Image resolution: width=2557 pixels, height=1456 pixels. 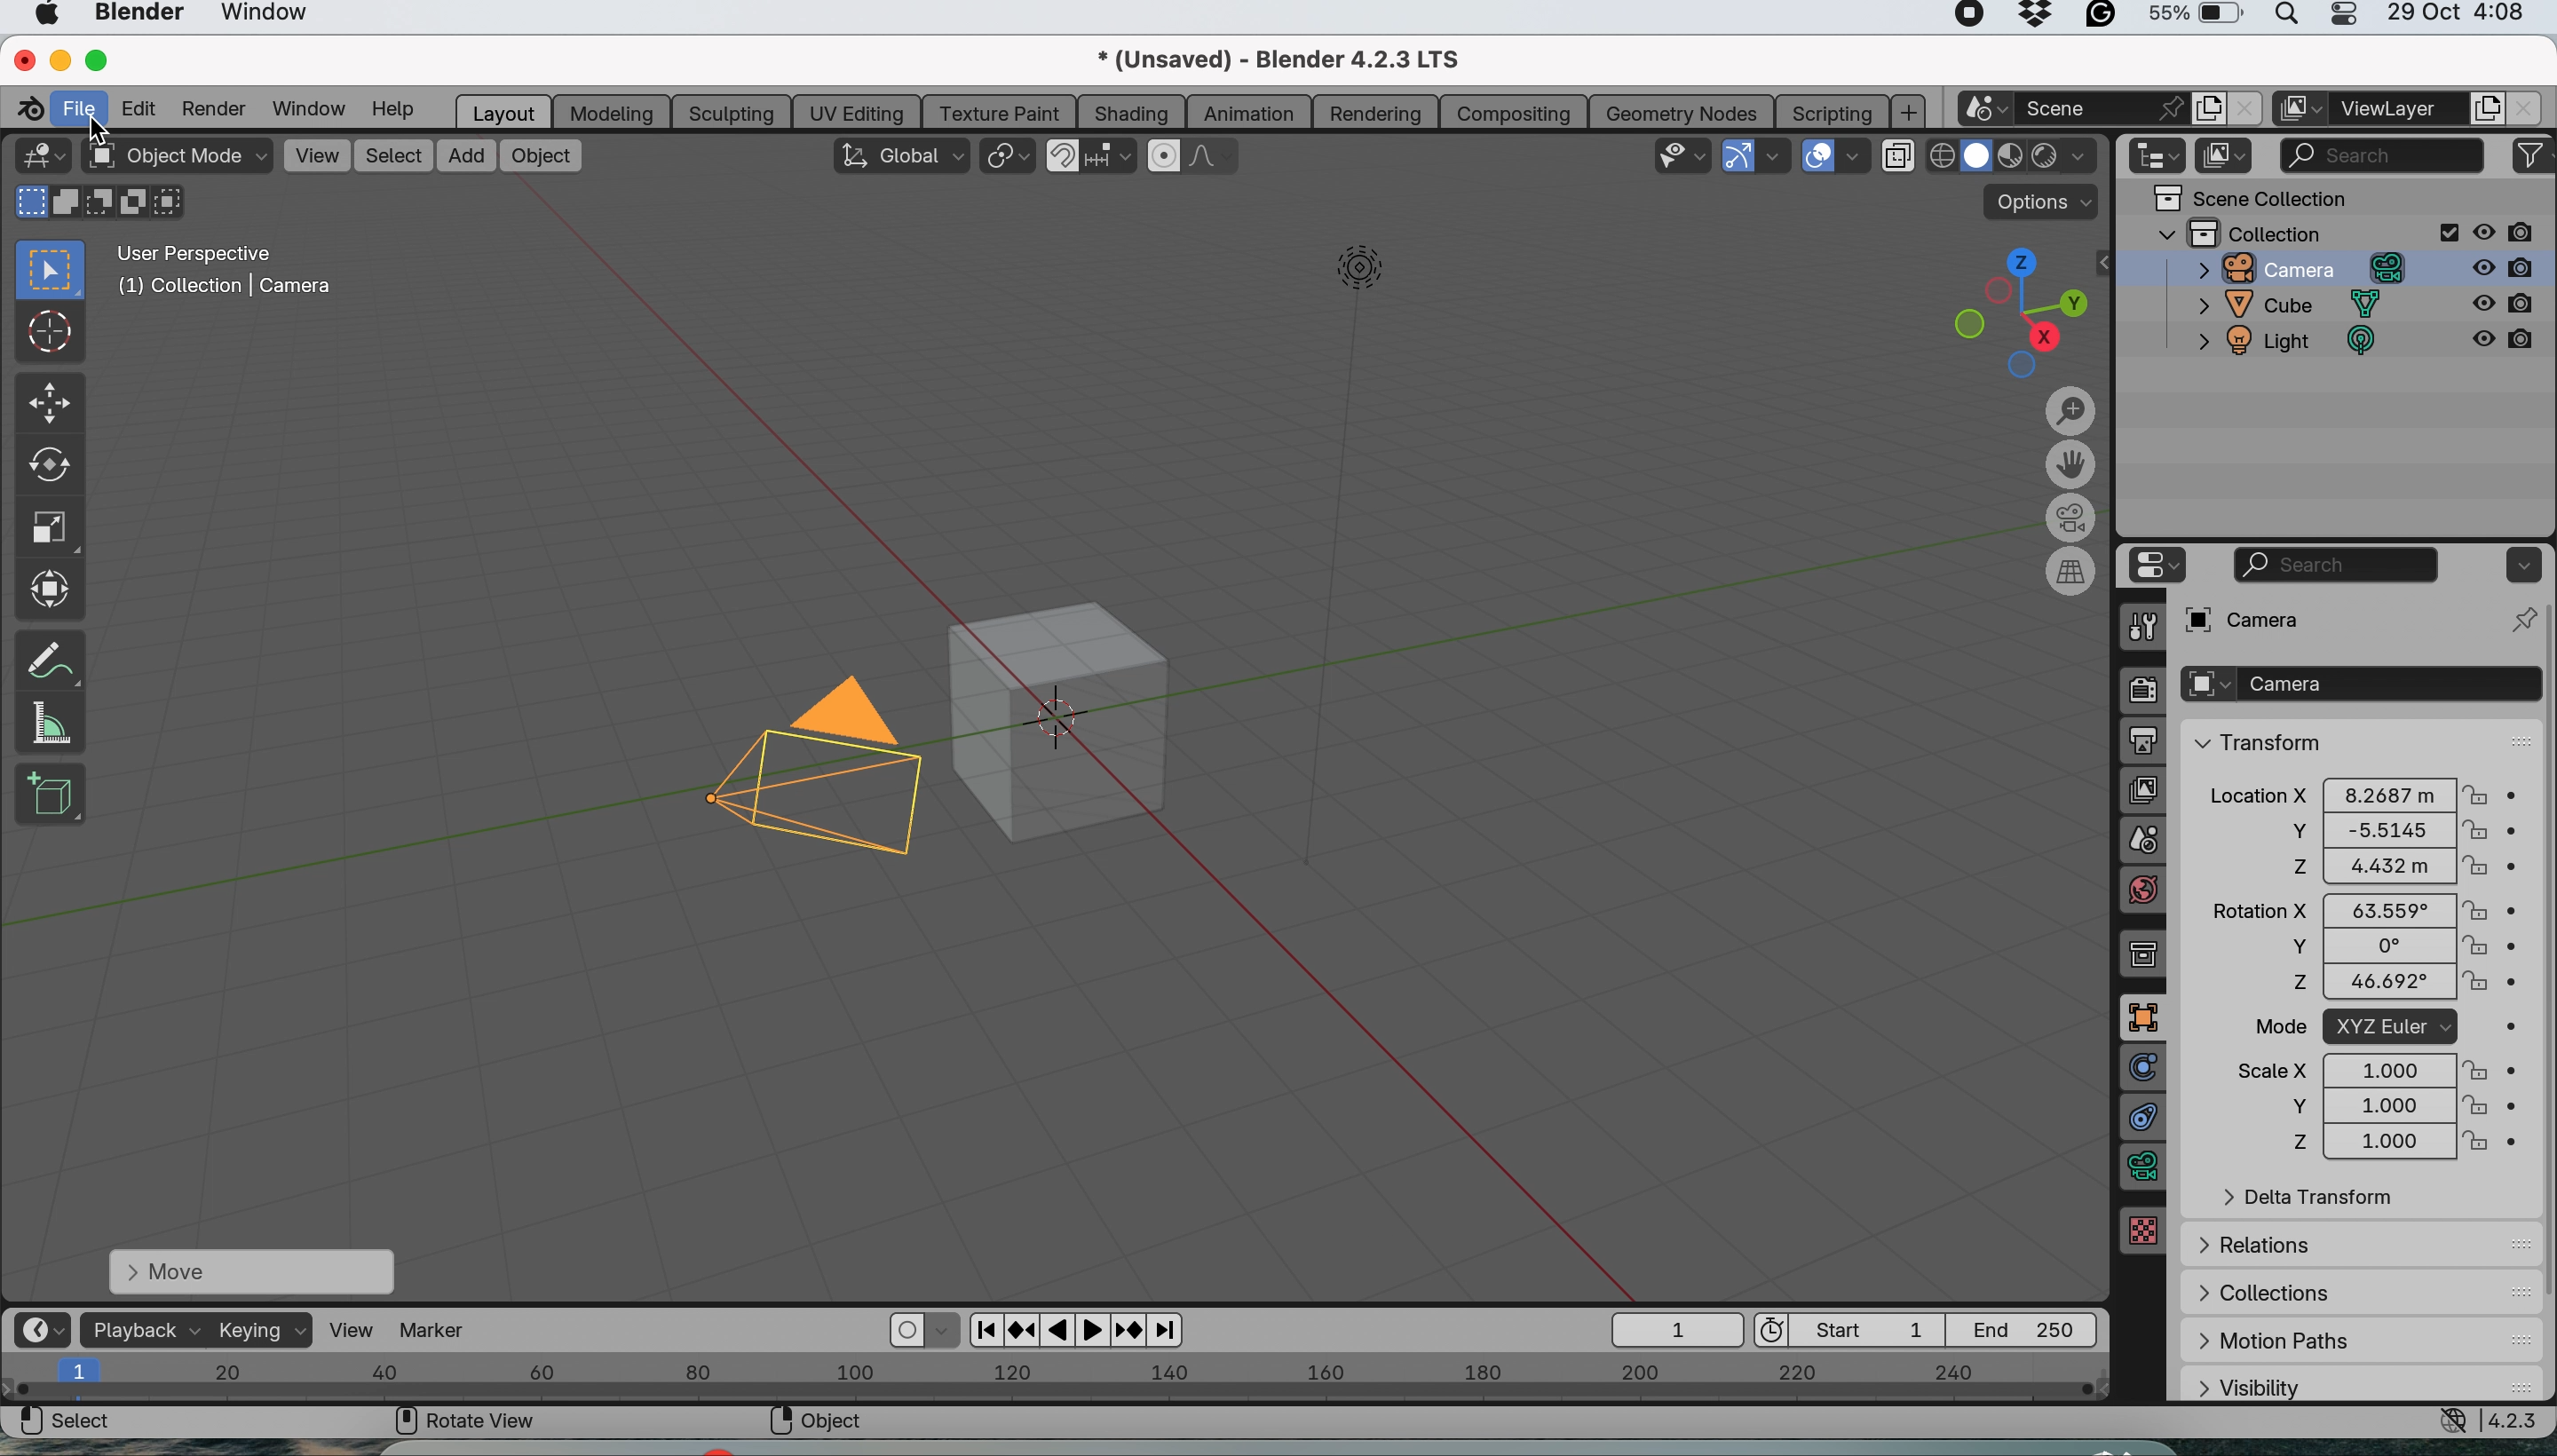 What do you see at coordinates (803, 770) in the screenshot?
I see `camera` at bounding box center [803, 770].